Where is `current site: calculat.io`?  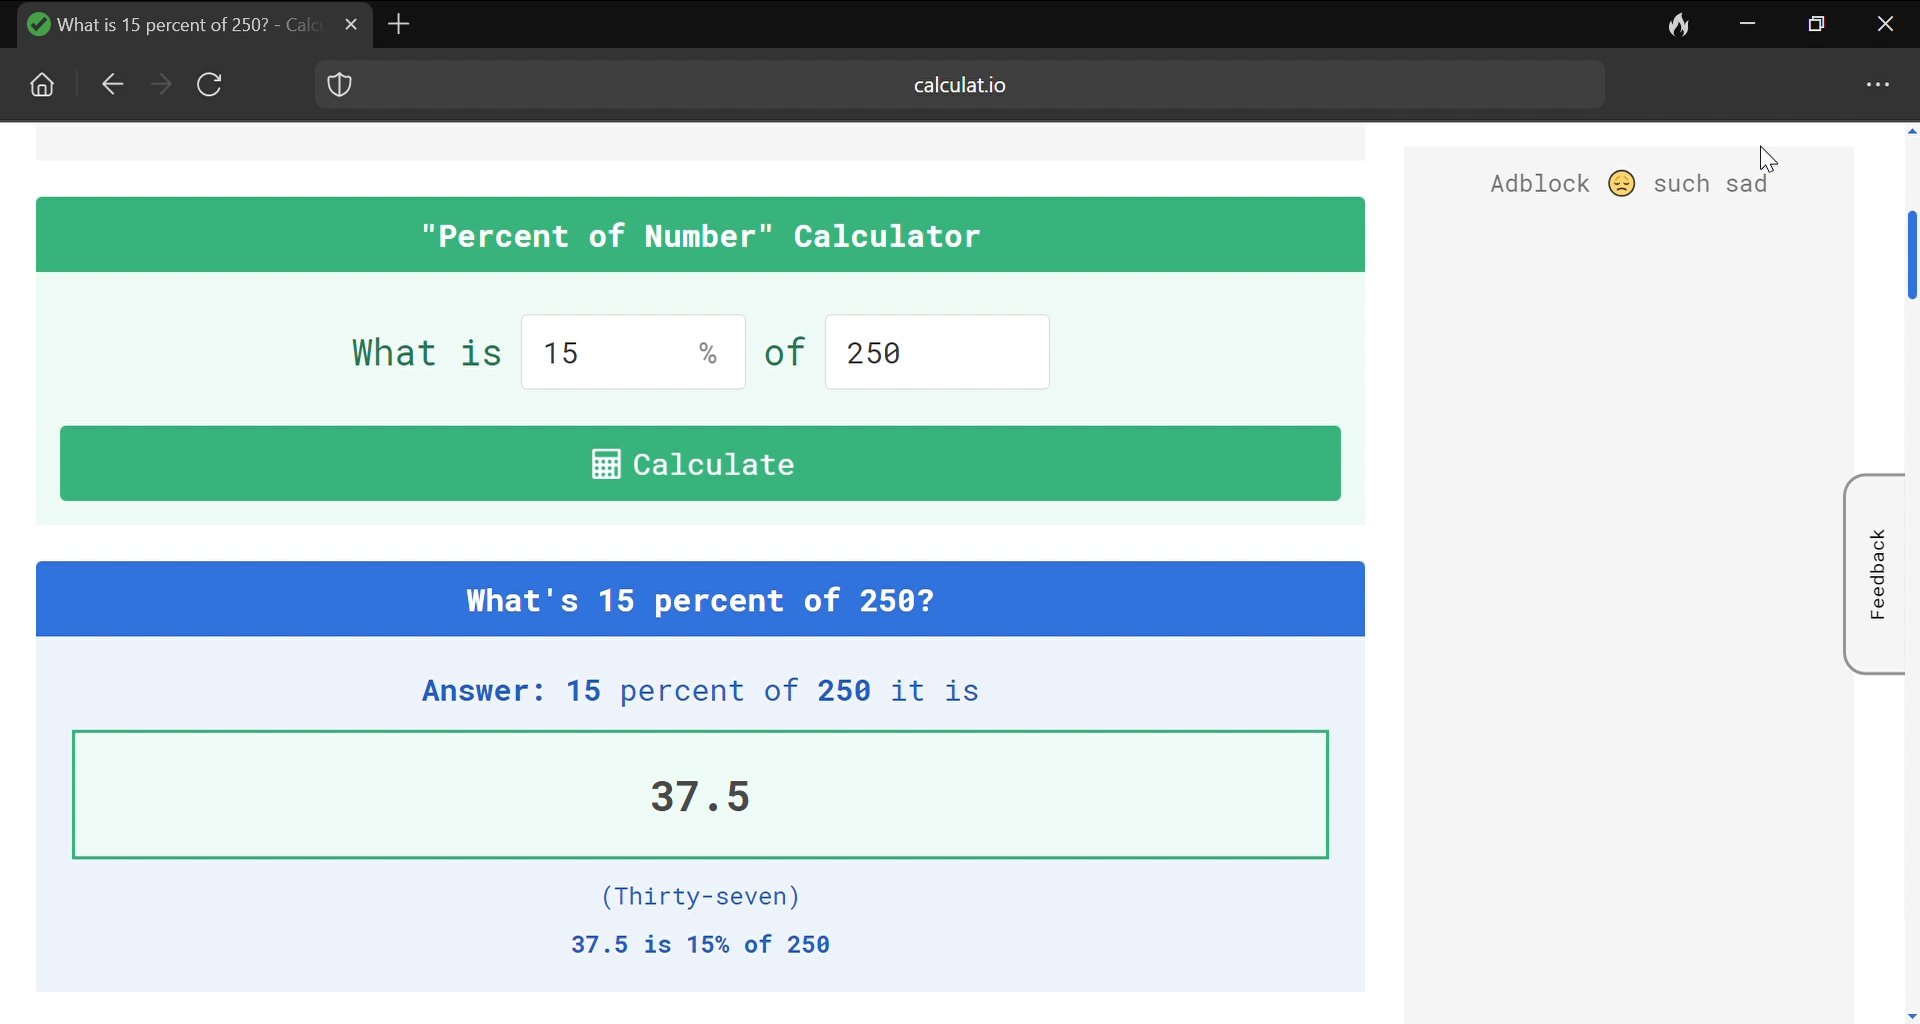 current site: calculat.io is located at coordinates (971, 86).